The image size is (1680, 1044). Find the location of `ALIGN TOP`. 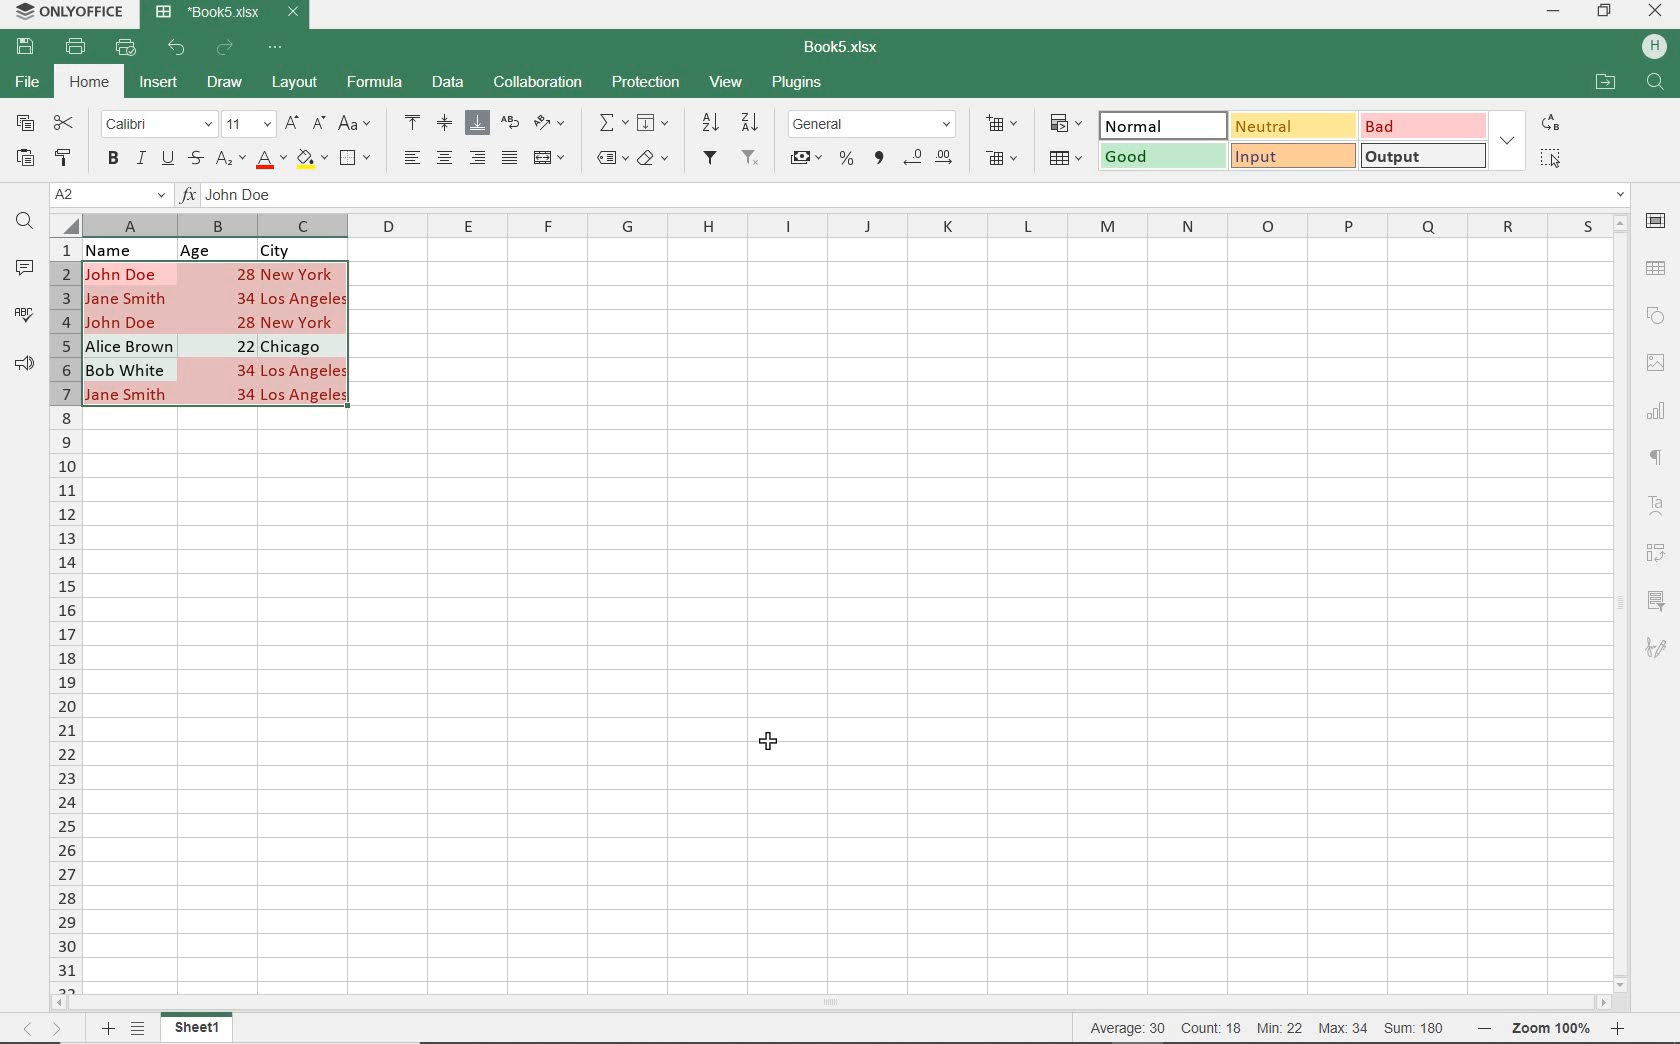

ALIGN TOP is located at coordinates (414, 122).